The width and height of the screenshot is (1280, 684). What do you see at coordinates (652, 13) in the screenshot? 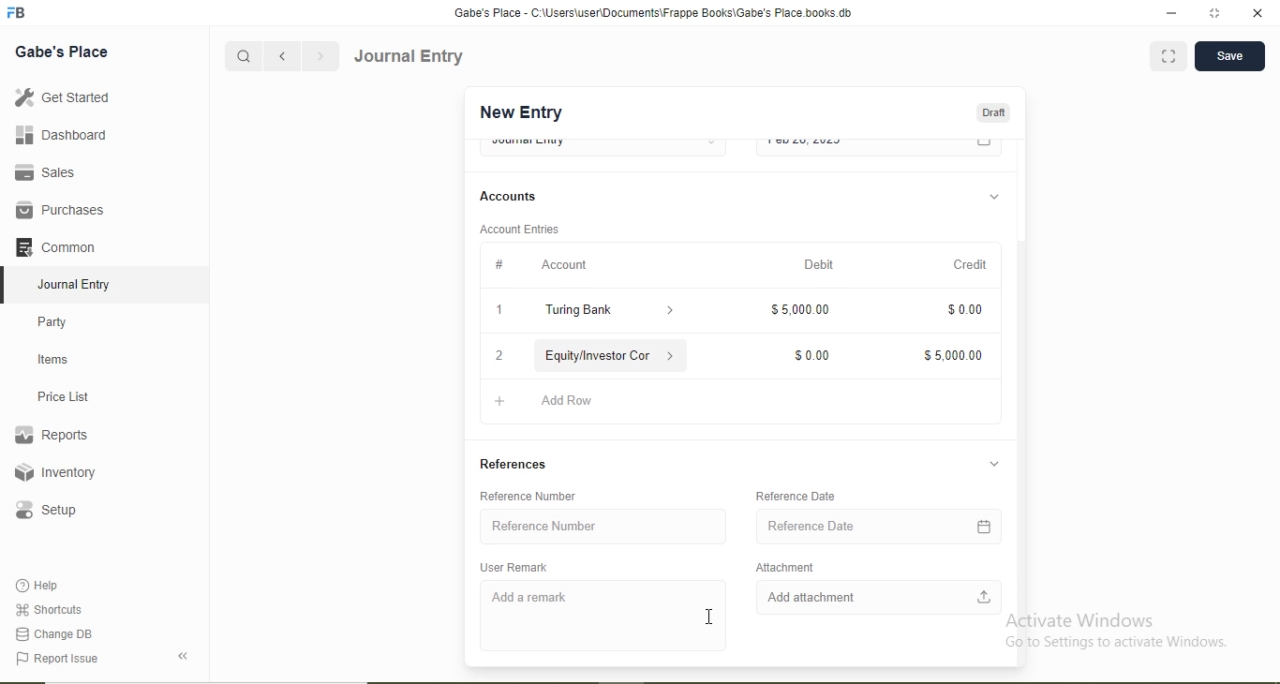
I see `‘Gabe's Place - C:\Users\useriDocuments\Frappe Books\Gabe's Place books db` at bounding box center [652, 13].